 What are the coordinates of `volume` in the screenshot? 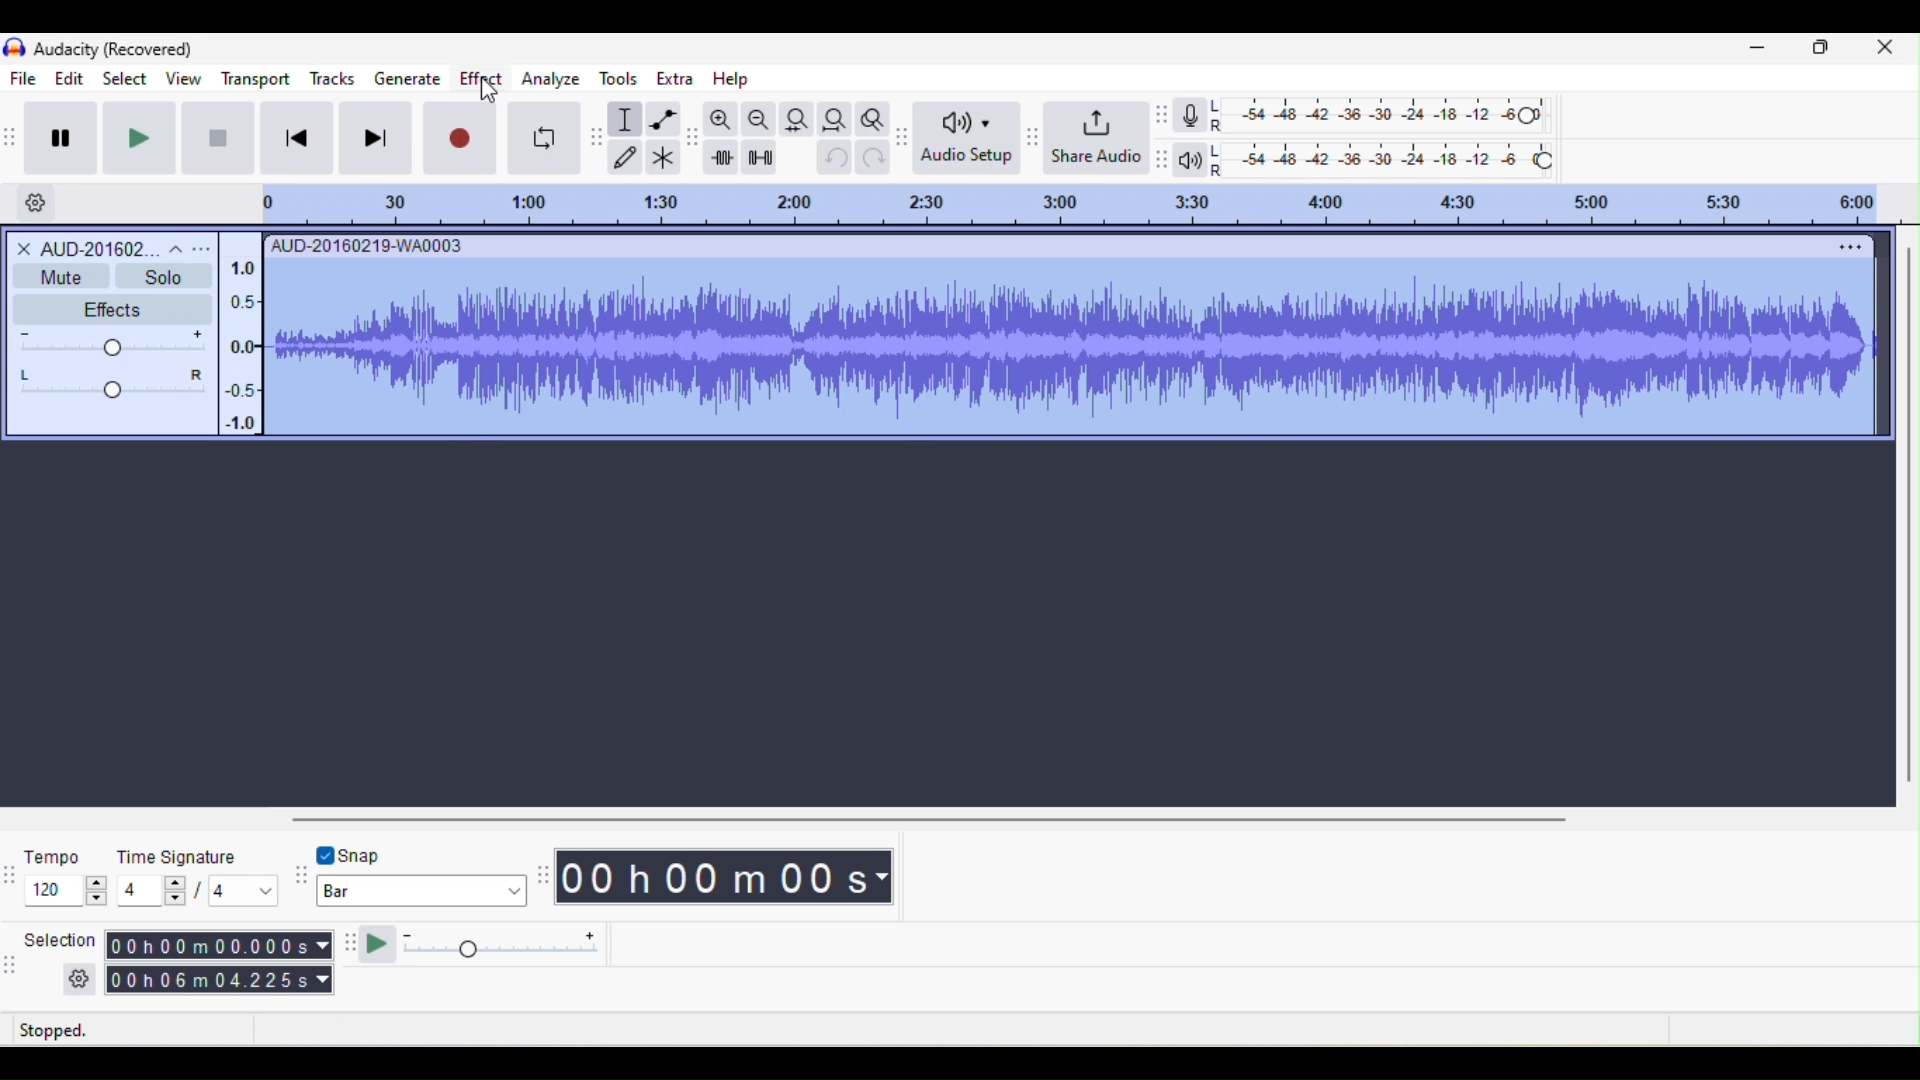 It's located at (115, 339).